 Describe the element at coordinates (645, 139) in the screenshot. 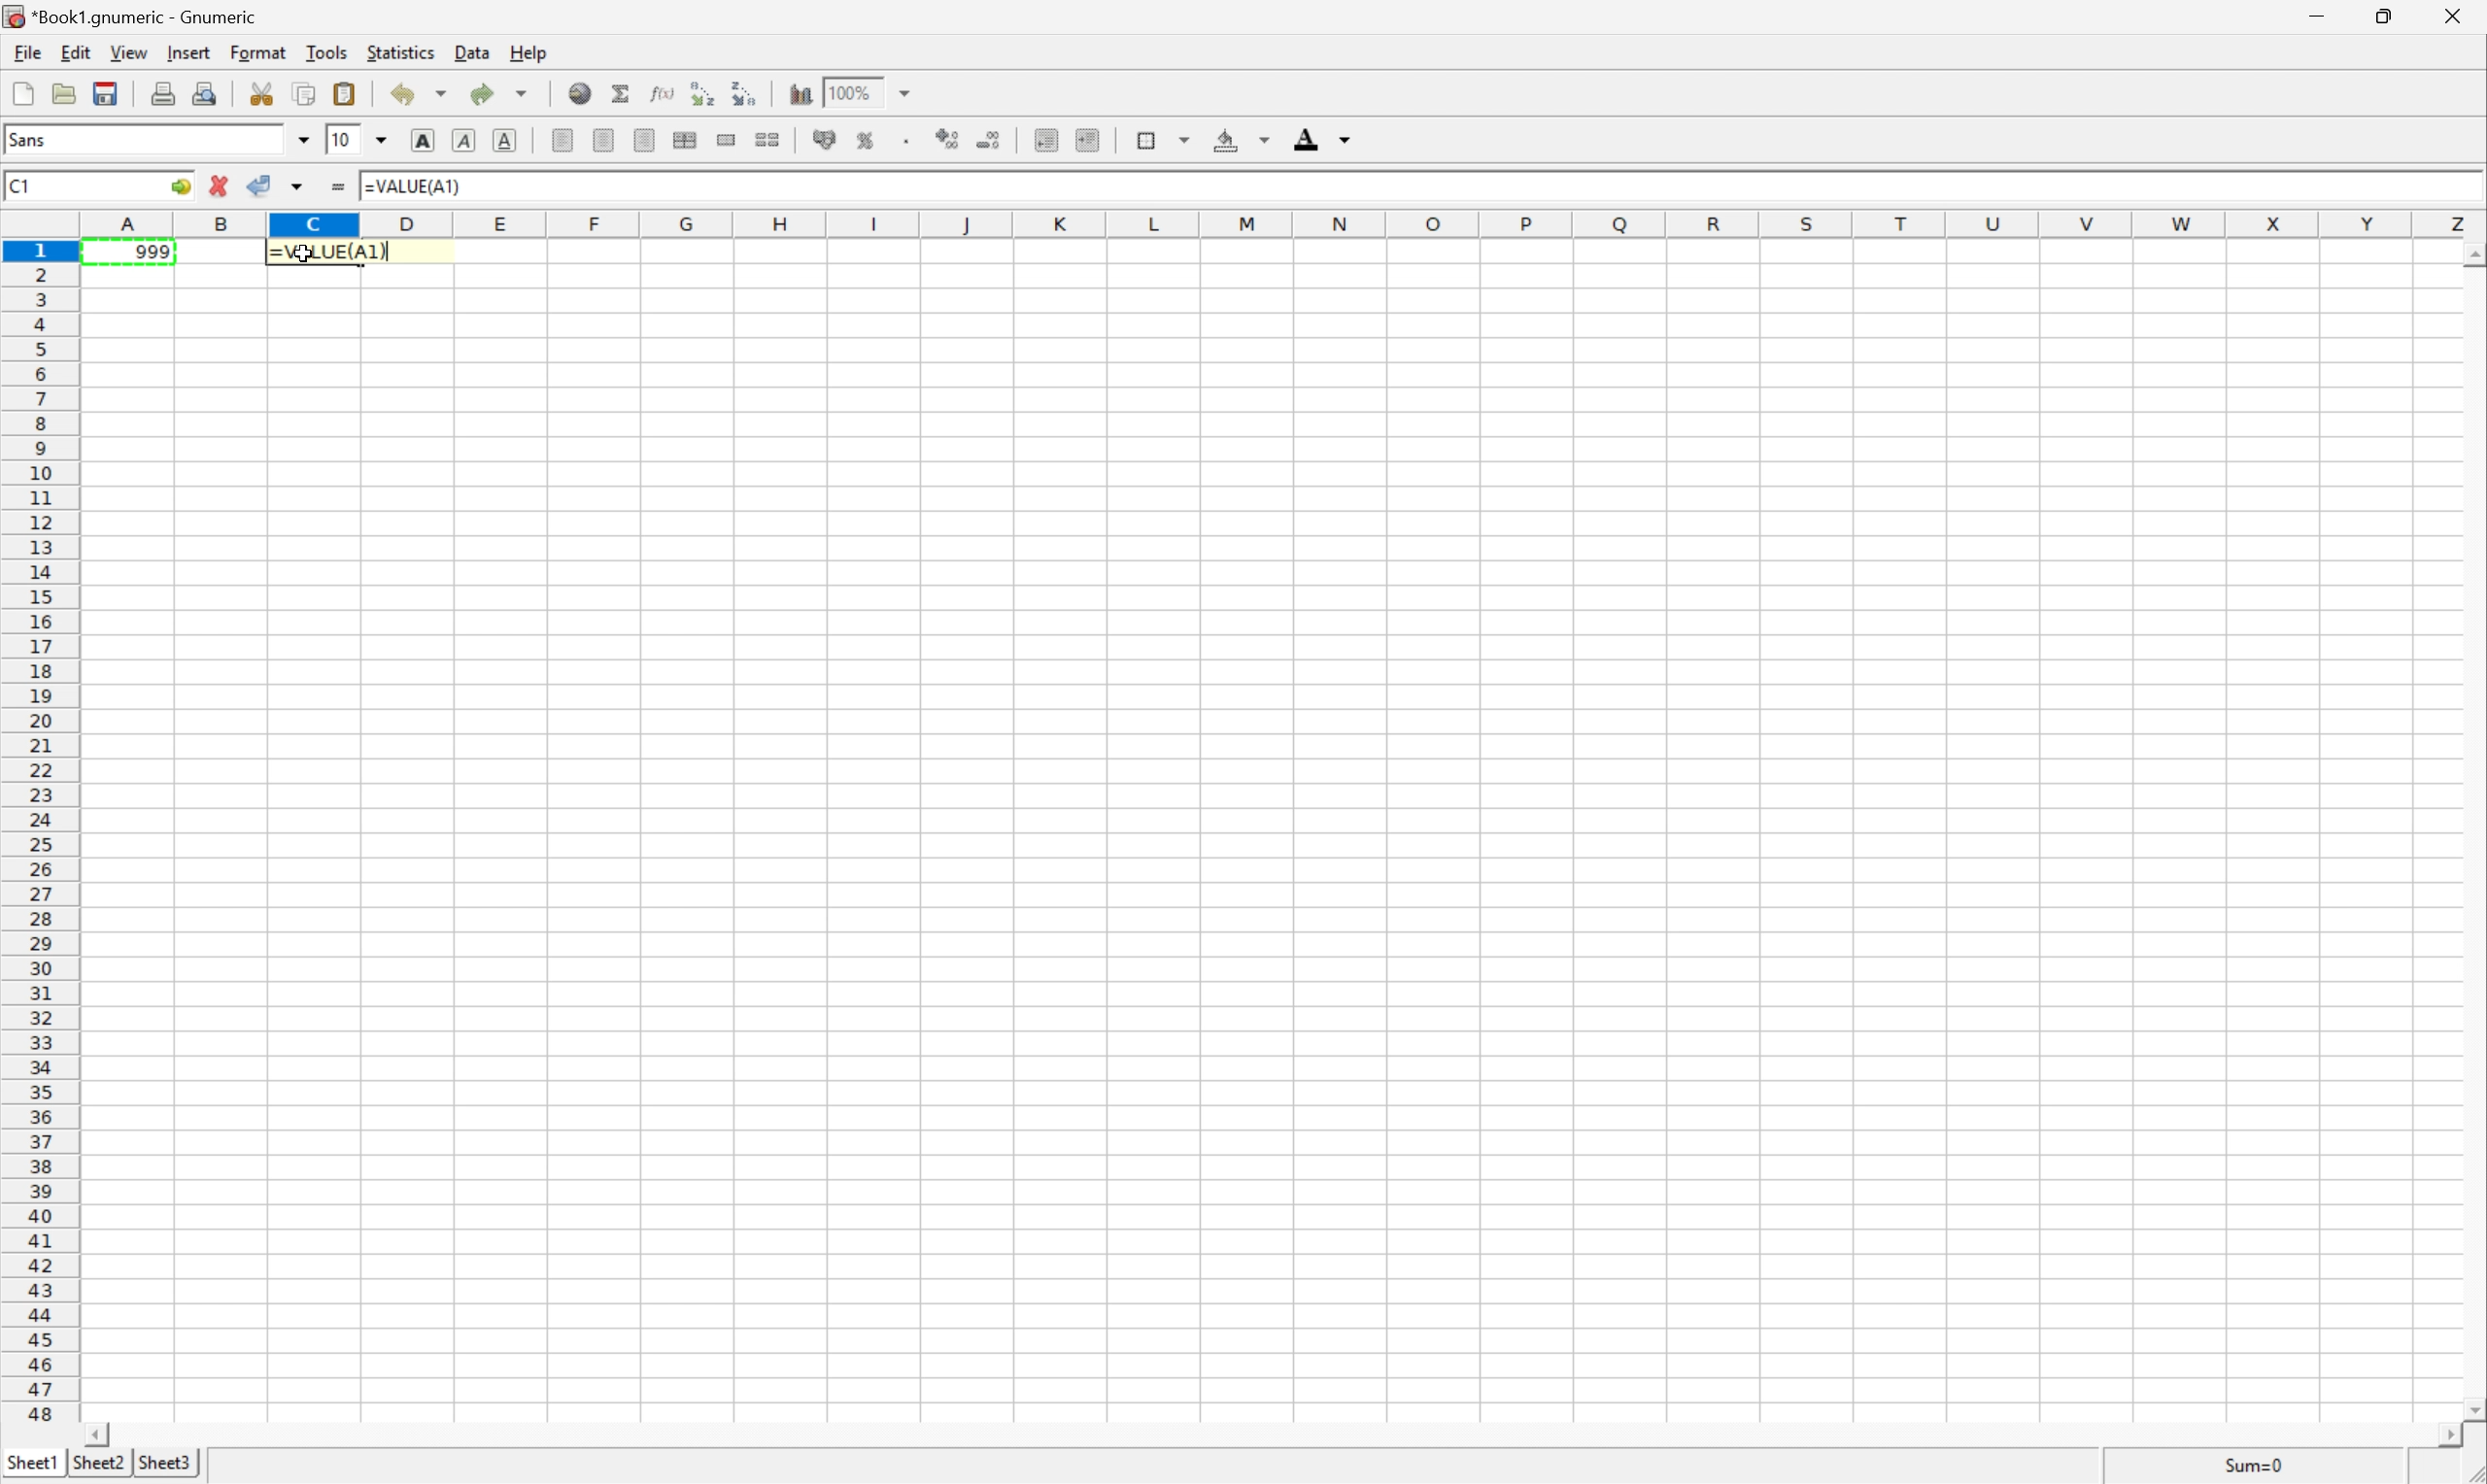

I see `Align right` at that location.